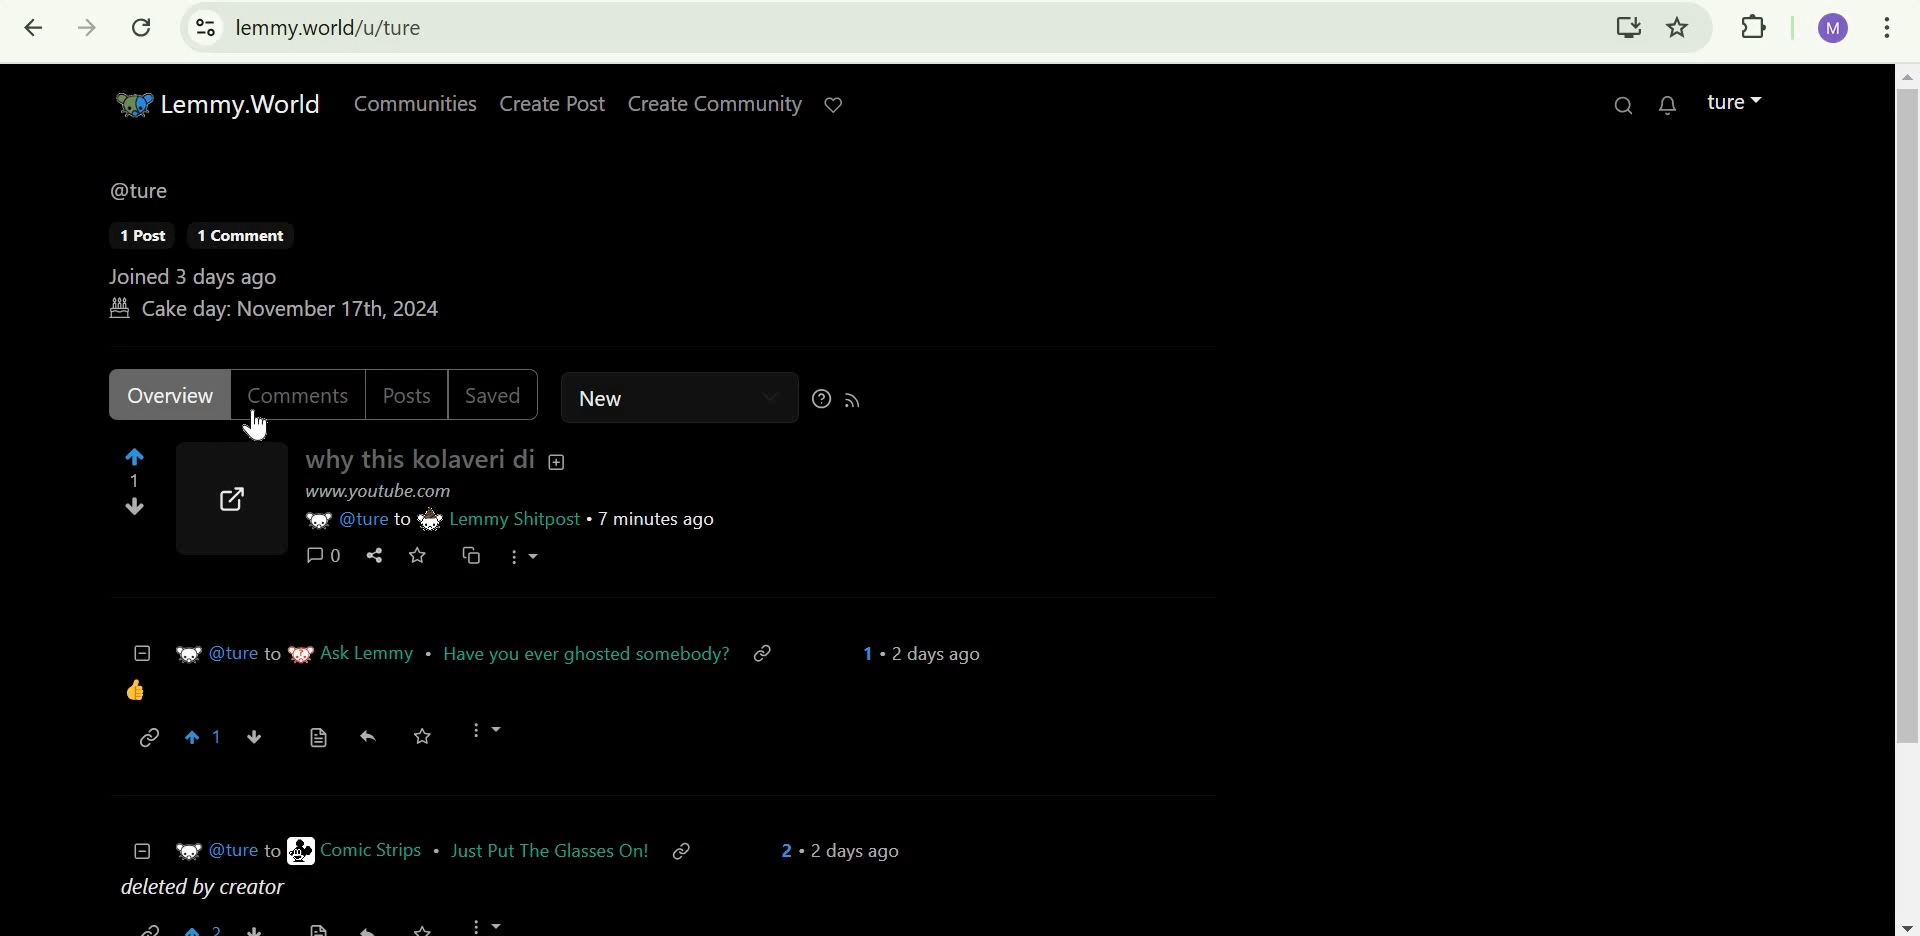  Describe the element at coordinates (1723, 97) in the screenshot. I see `lemmy accouny` at that location.